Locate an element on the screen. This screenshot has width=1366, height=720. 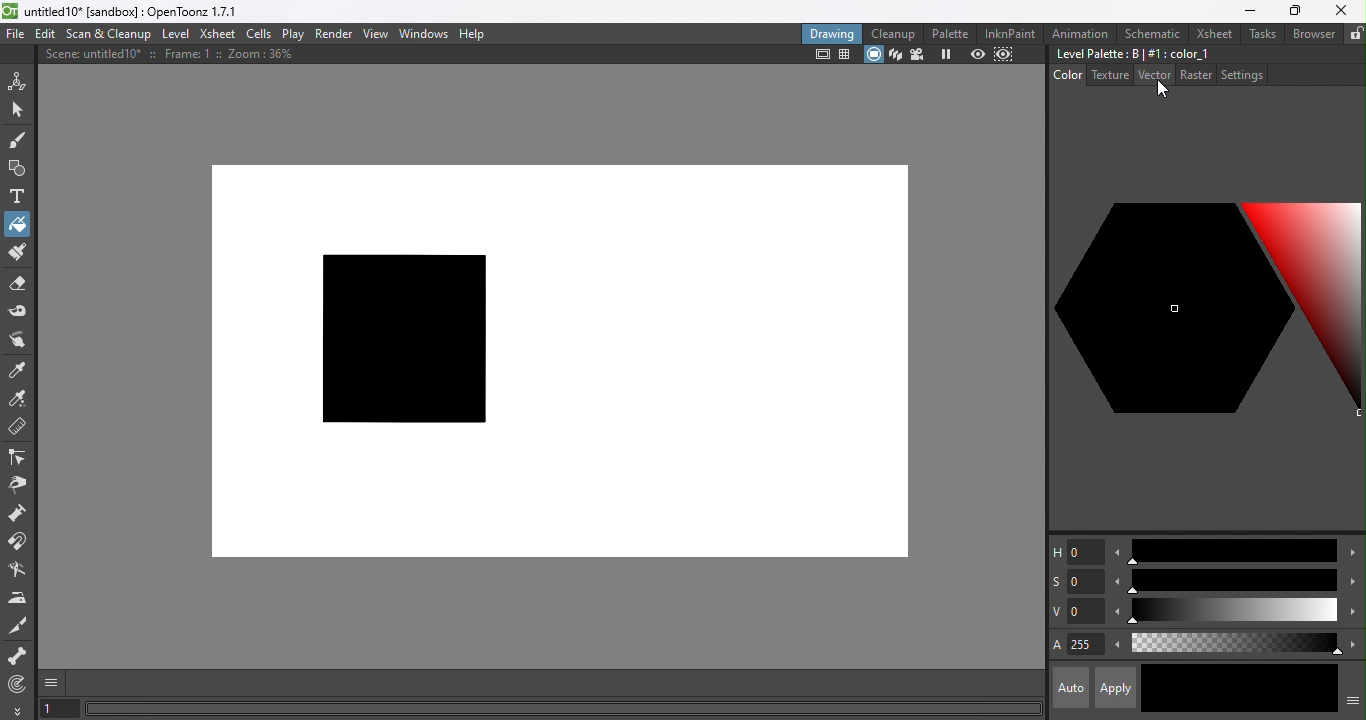
GUI show/hide is located at coordinates (53, 683).